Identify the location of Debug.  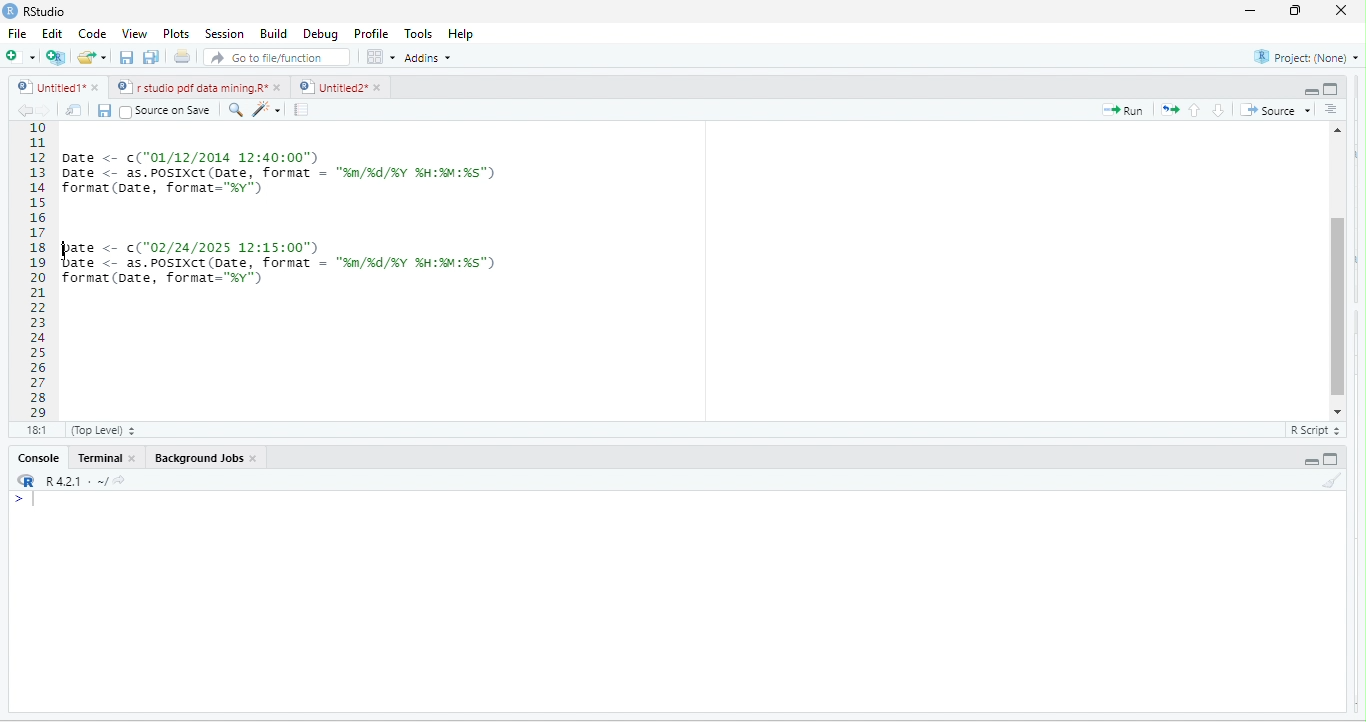
(320, 36).